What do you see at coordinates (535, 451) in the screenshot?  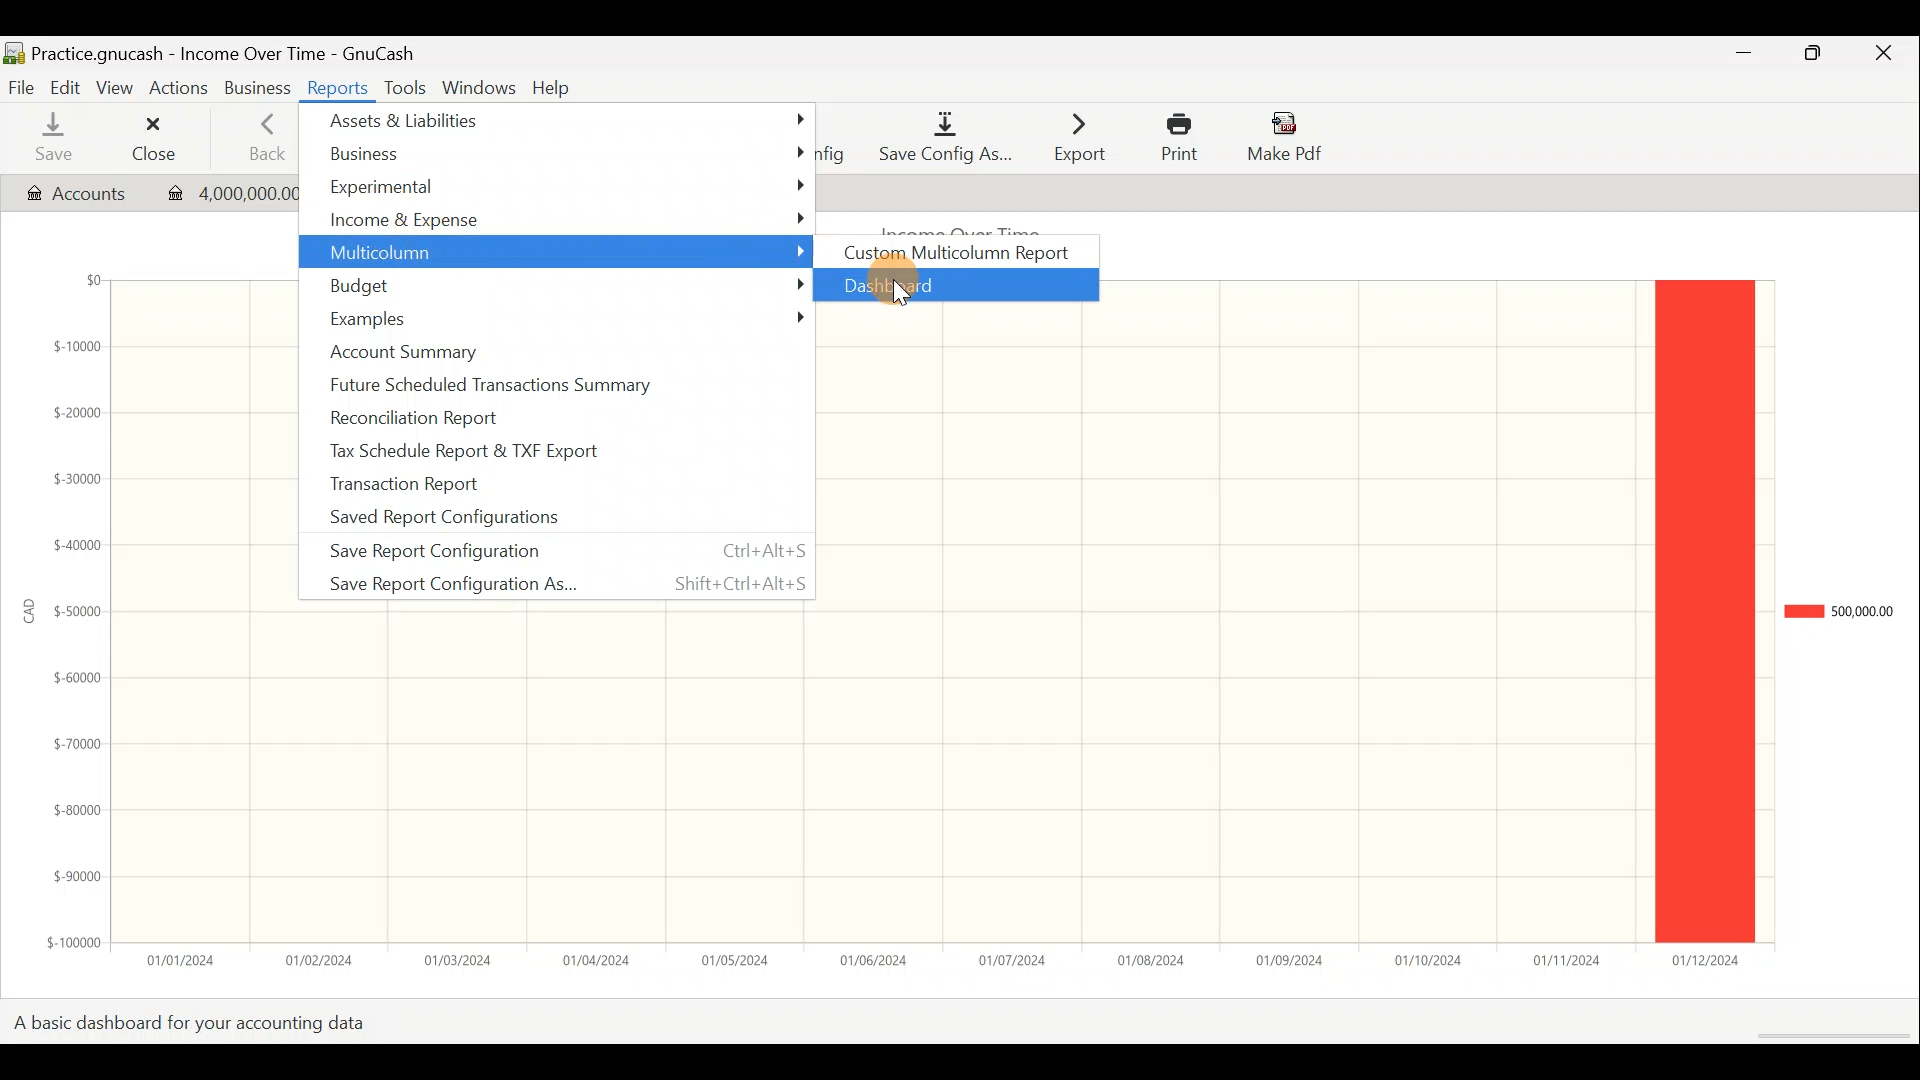 I see `Tax schedule report & TXF export` at bounding box center [535, 451].